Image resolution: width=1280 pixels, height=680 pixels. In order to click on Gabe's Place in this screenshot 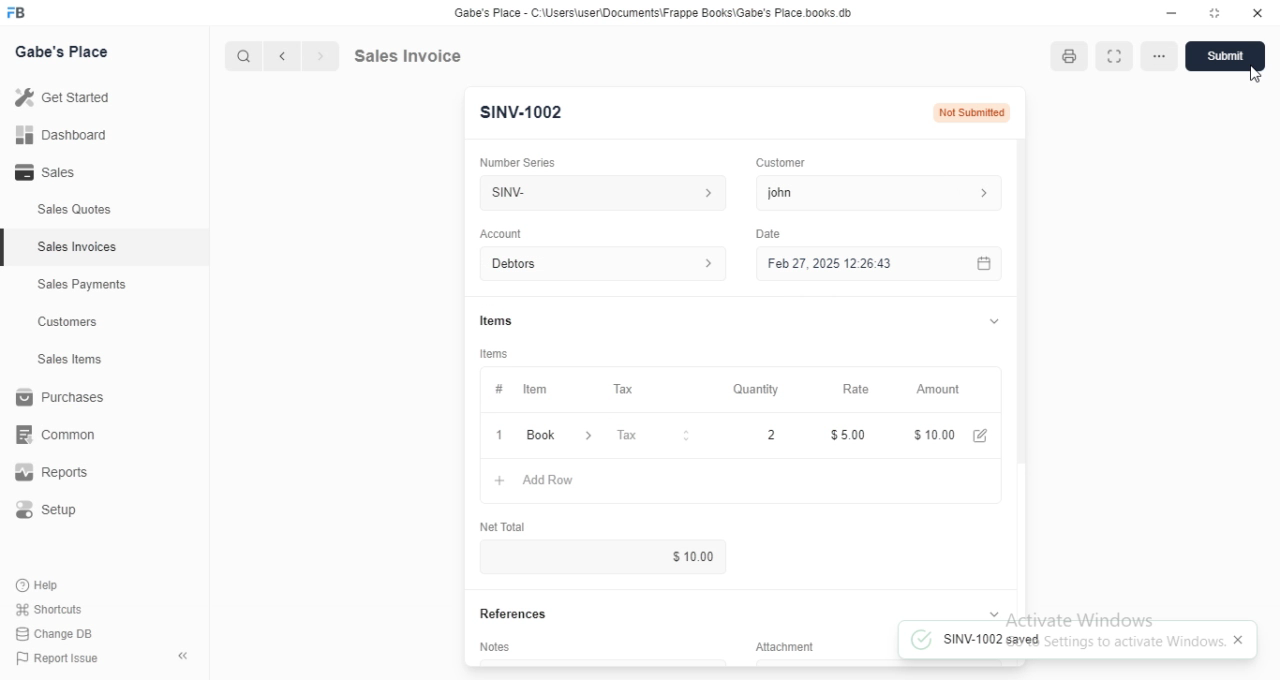, I will do `click(65, 52)`.